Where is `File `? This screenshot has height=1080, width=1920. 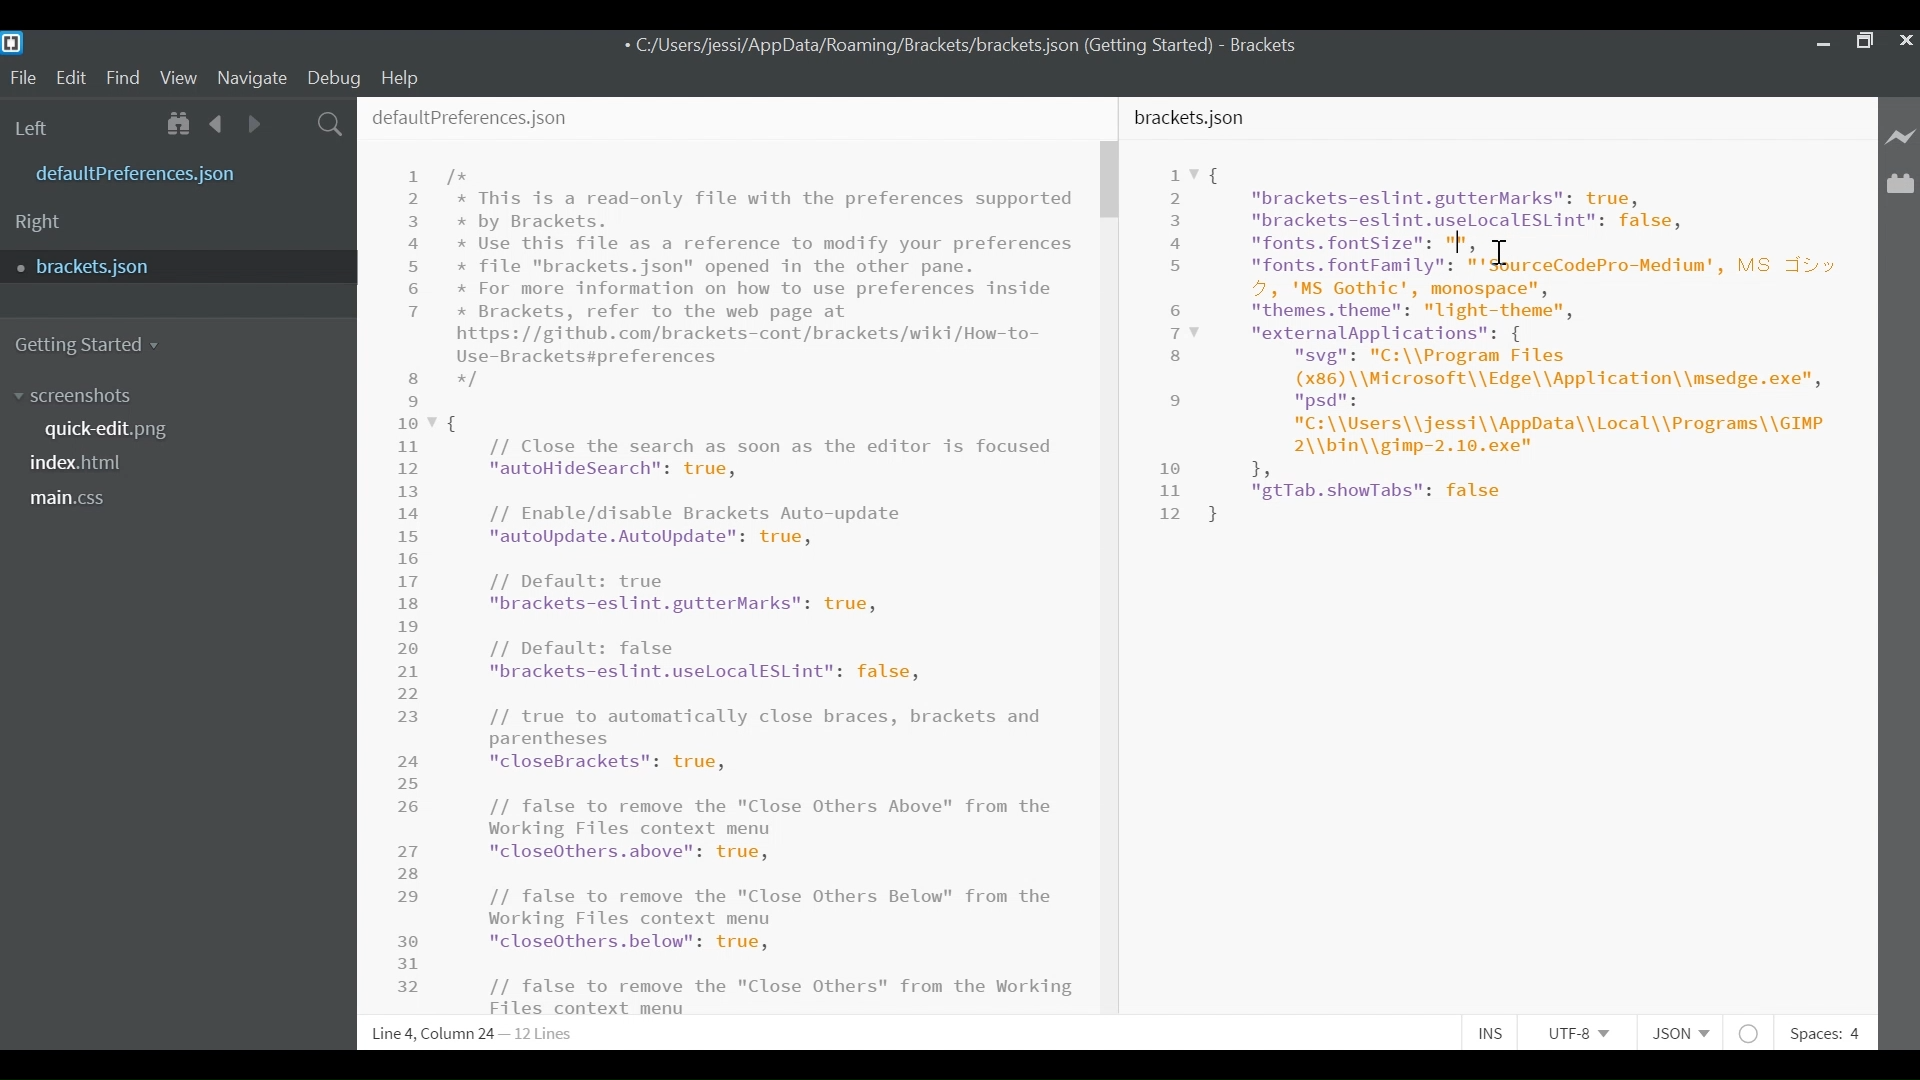
File  is located at coordinates (19, 76).